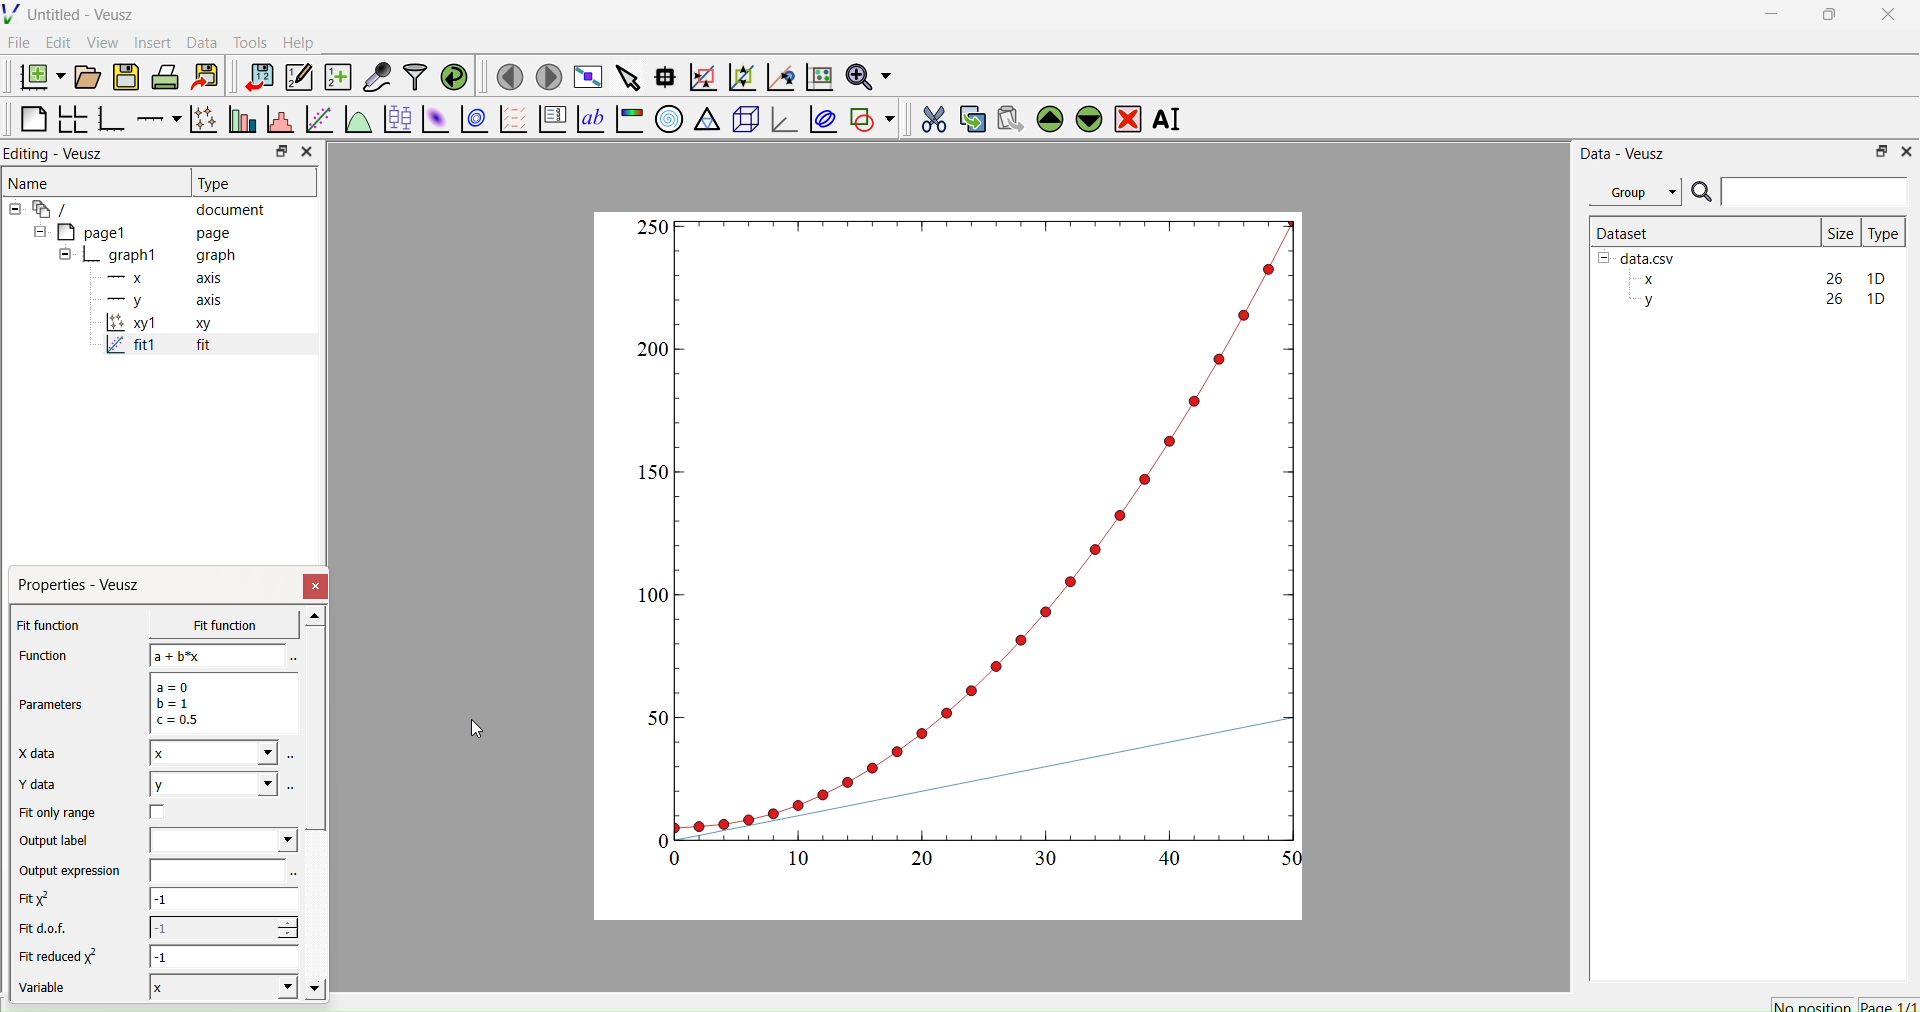 Image resolution: width=1920 pixels, height=1012 pixels. Describe the element at coordinates (584, 77) in the screenshot. I see `Full screen` at that location.